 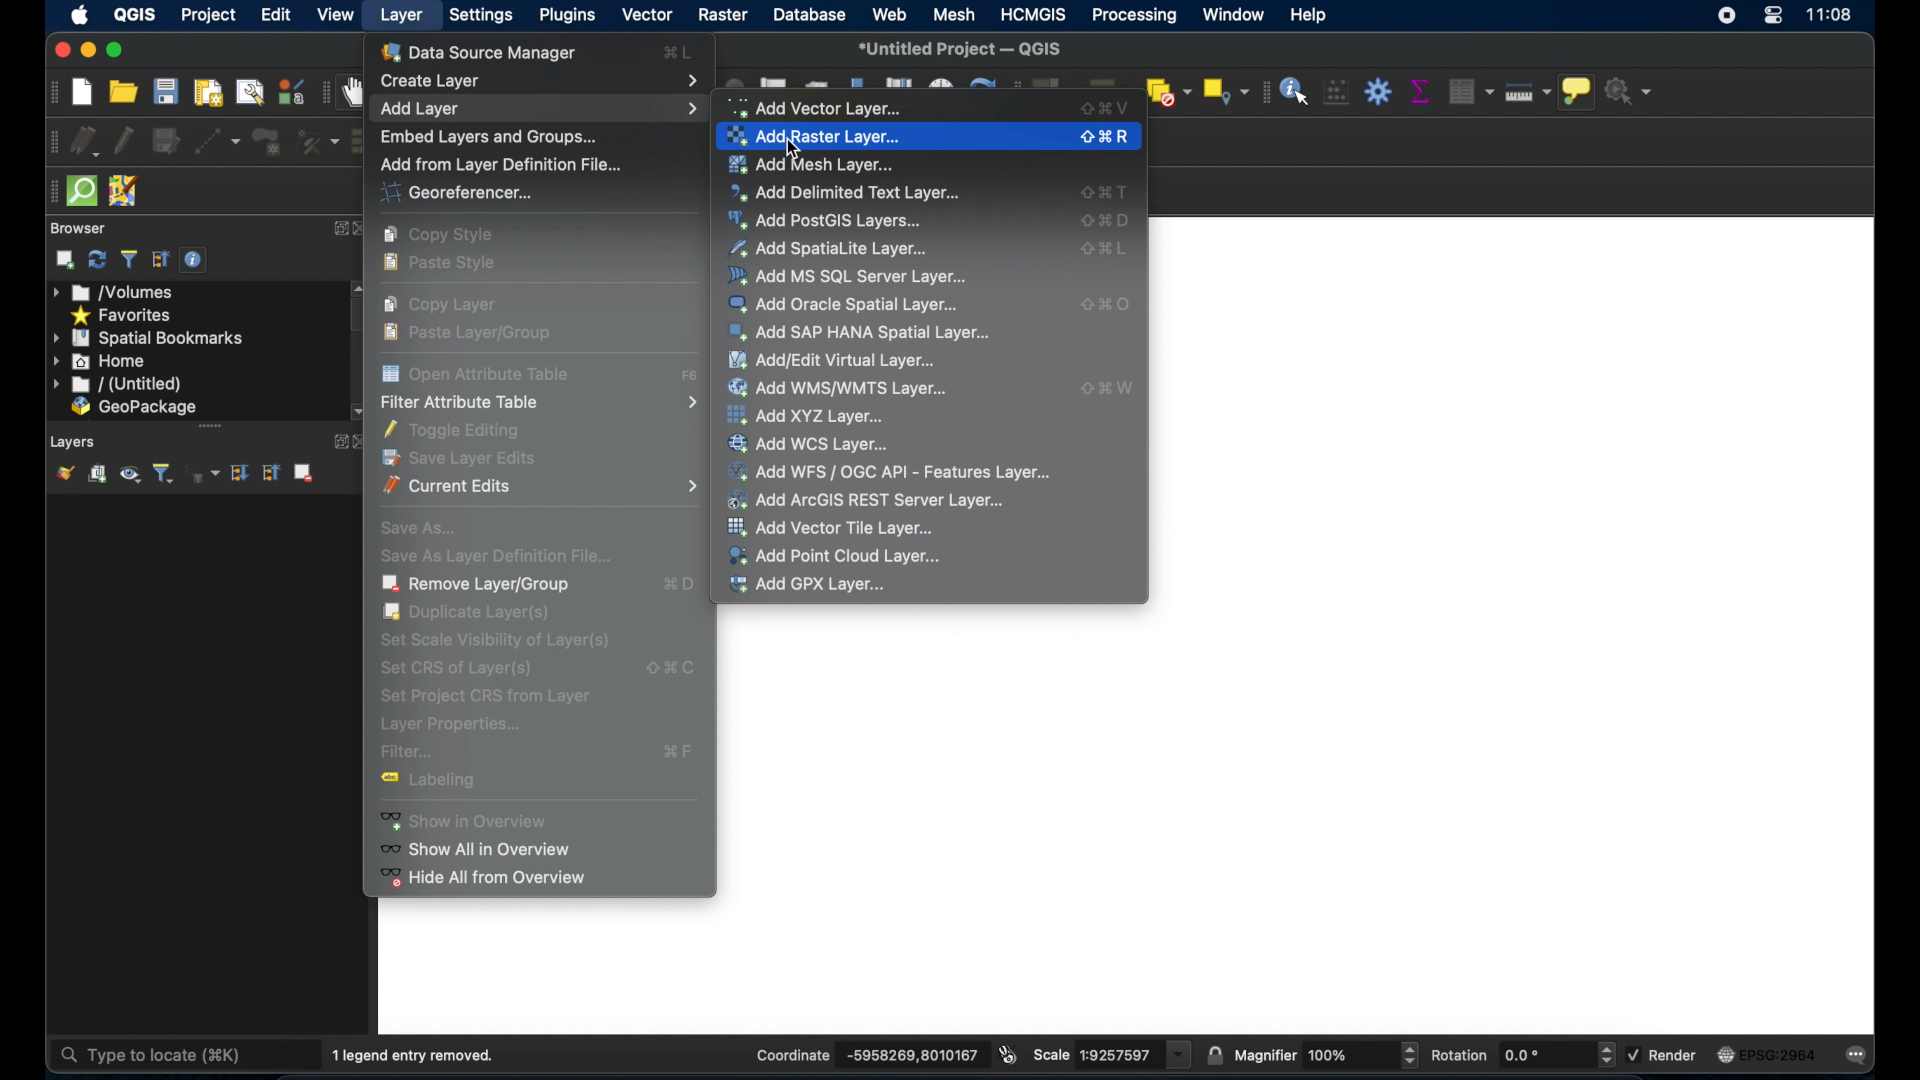 What do you see at coordinates (538, 108) in the screenshot?
I see `add layer menu` at bounding box center [538, 108].